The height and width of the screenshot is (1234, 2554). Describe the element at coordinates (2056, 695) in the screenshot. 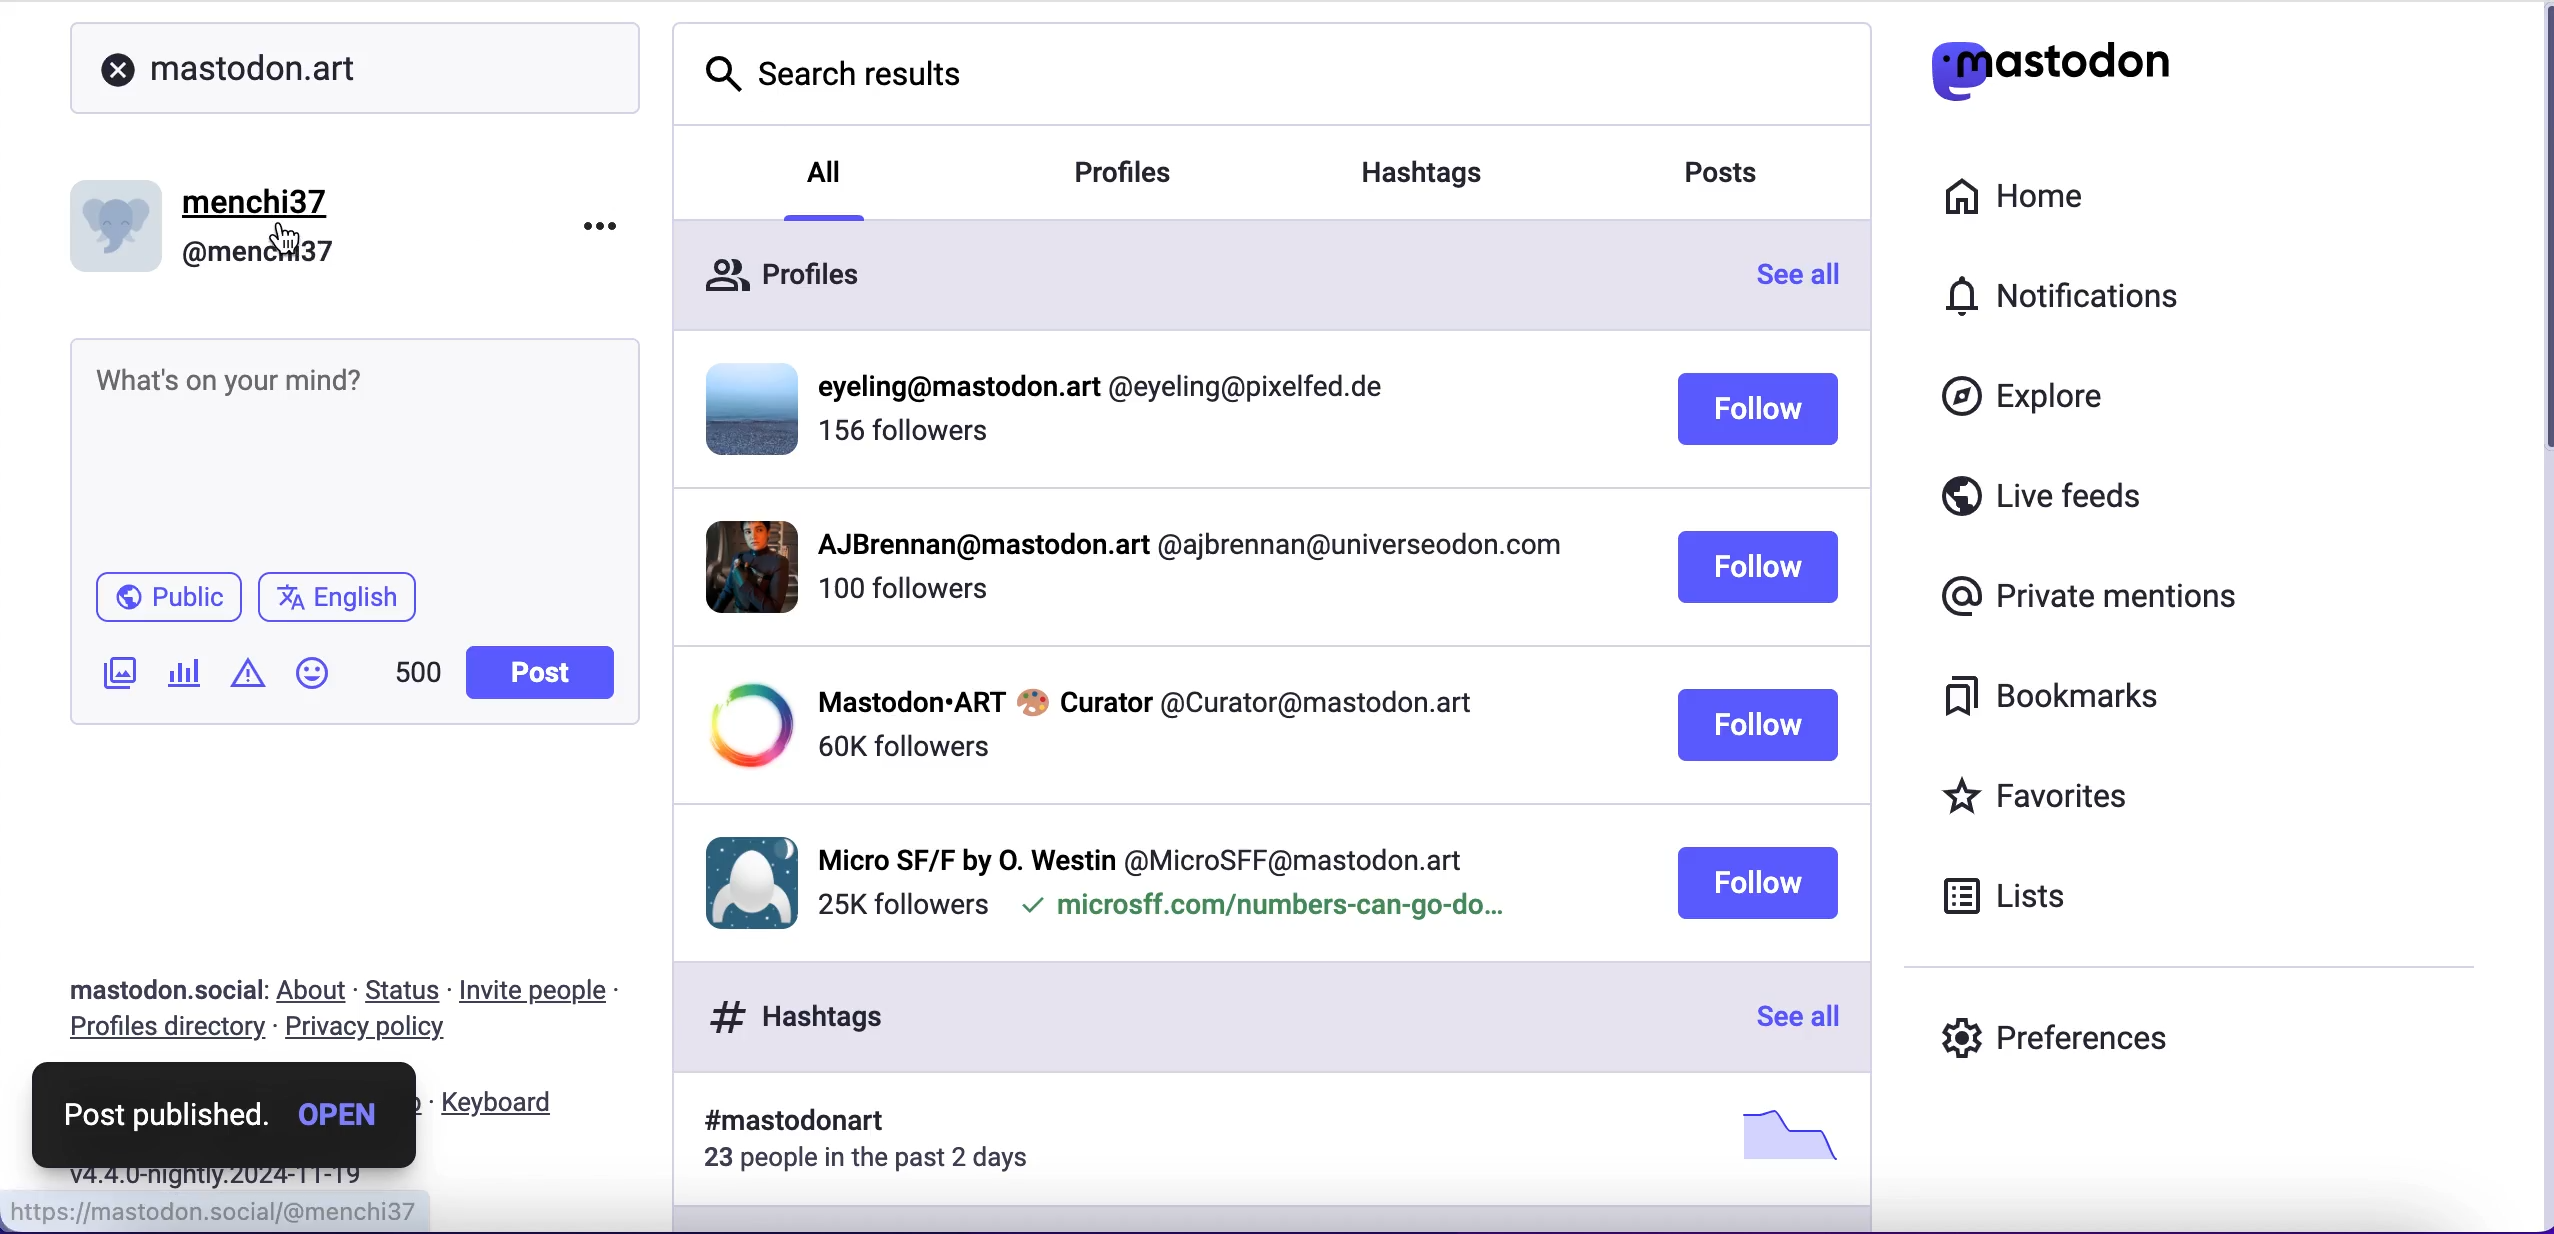

I see `bookmarks` at that location.